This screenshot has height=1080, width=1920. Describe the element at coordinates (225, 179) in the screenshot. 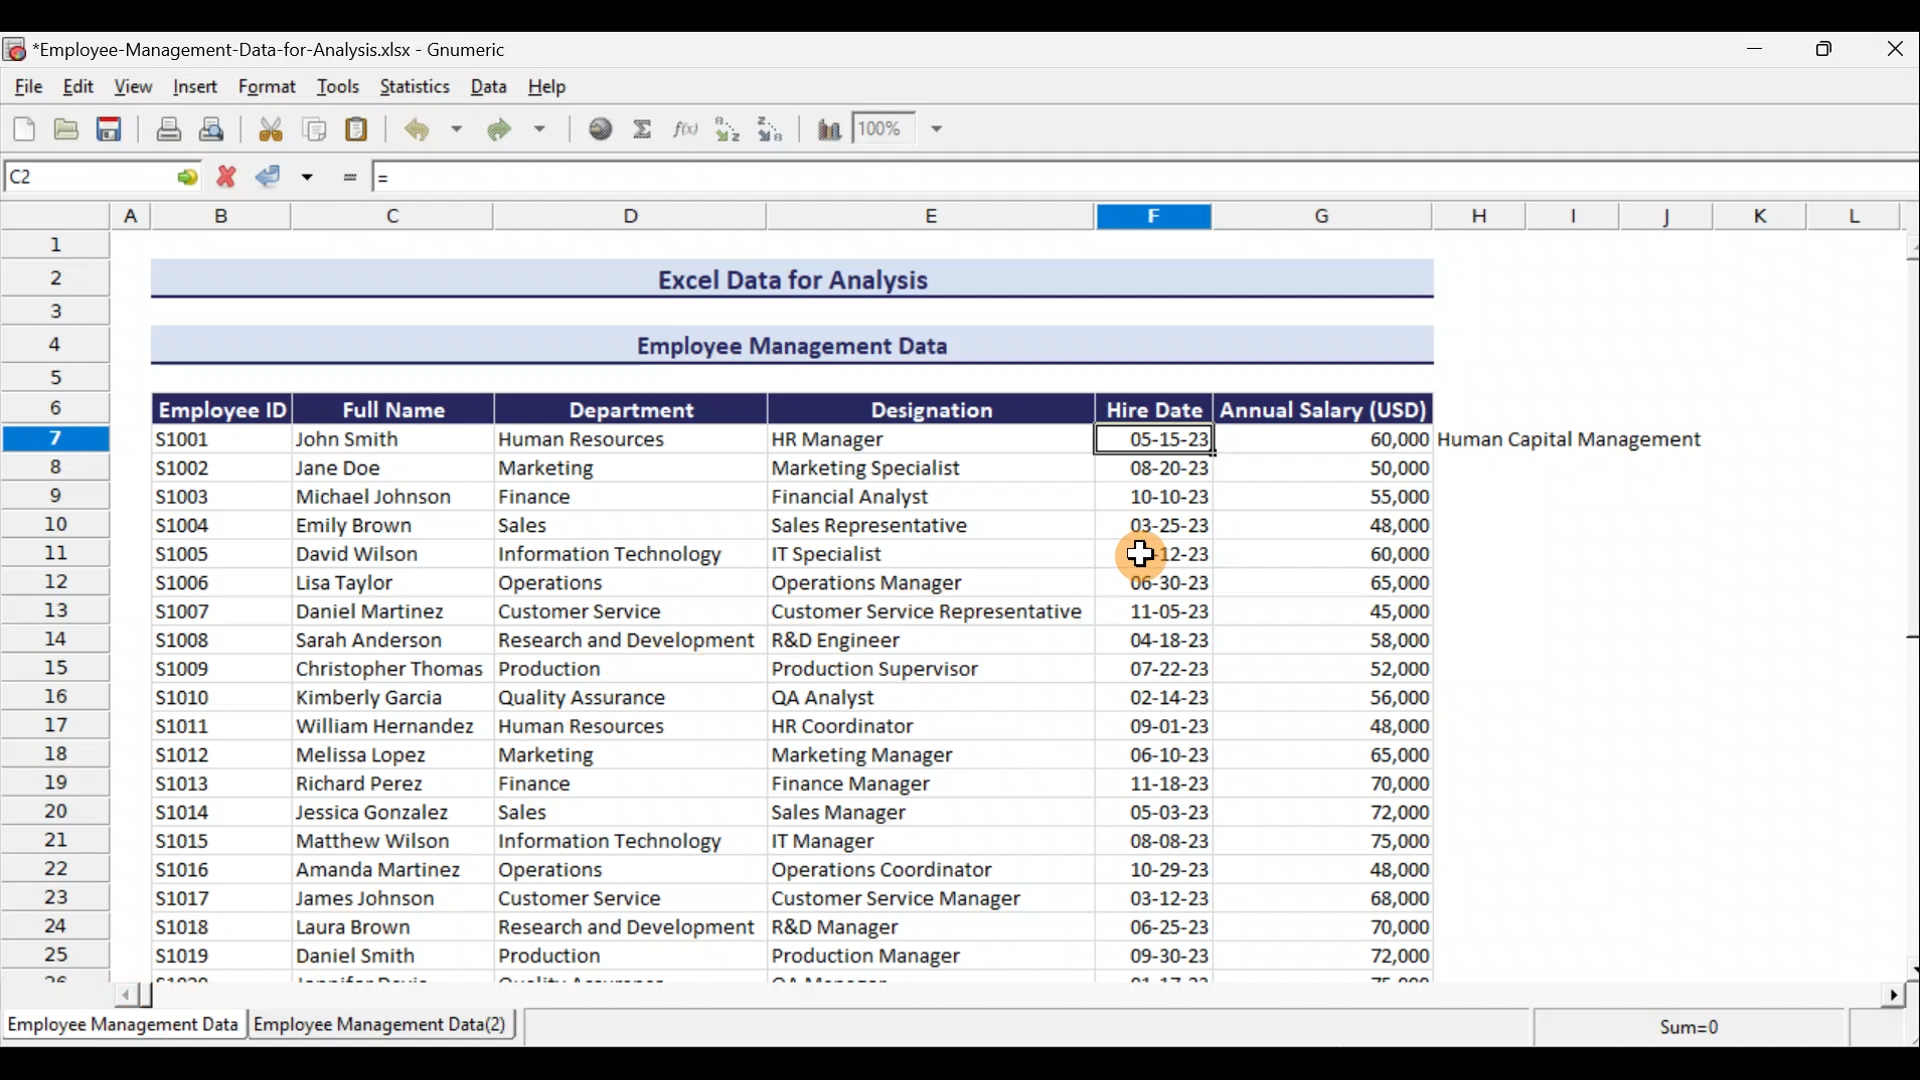

I see `Cancel change` at that location.